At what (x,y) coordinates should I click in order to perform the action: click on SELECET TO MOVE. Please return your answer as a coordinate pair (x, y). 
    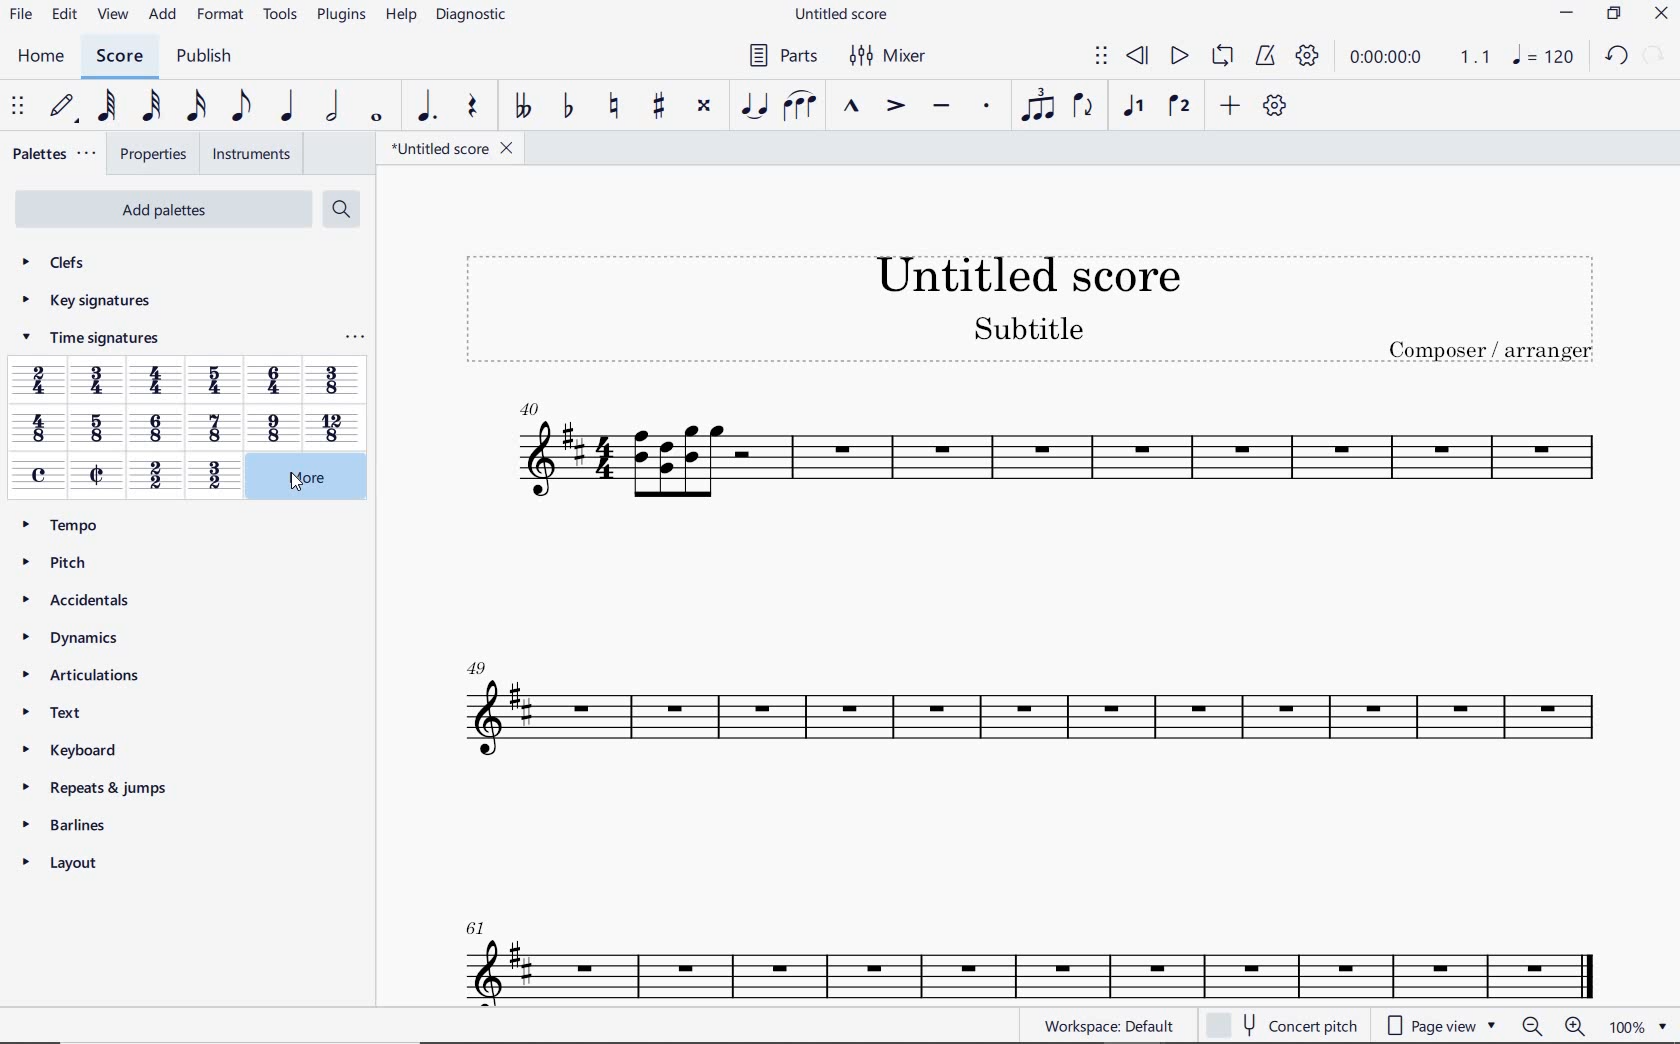
    Looking at the image, I should click on (21, 108).